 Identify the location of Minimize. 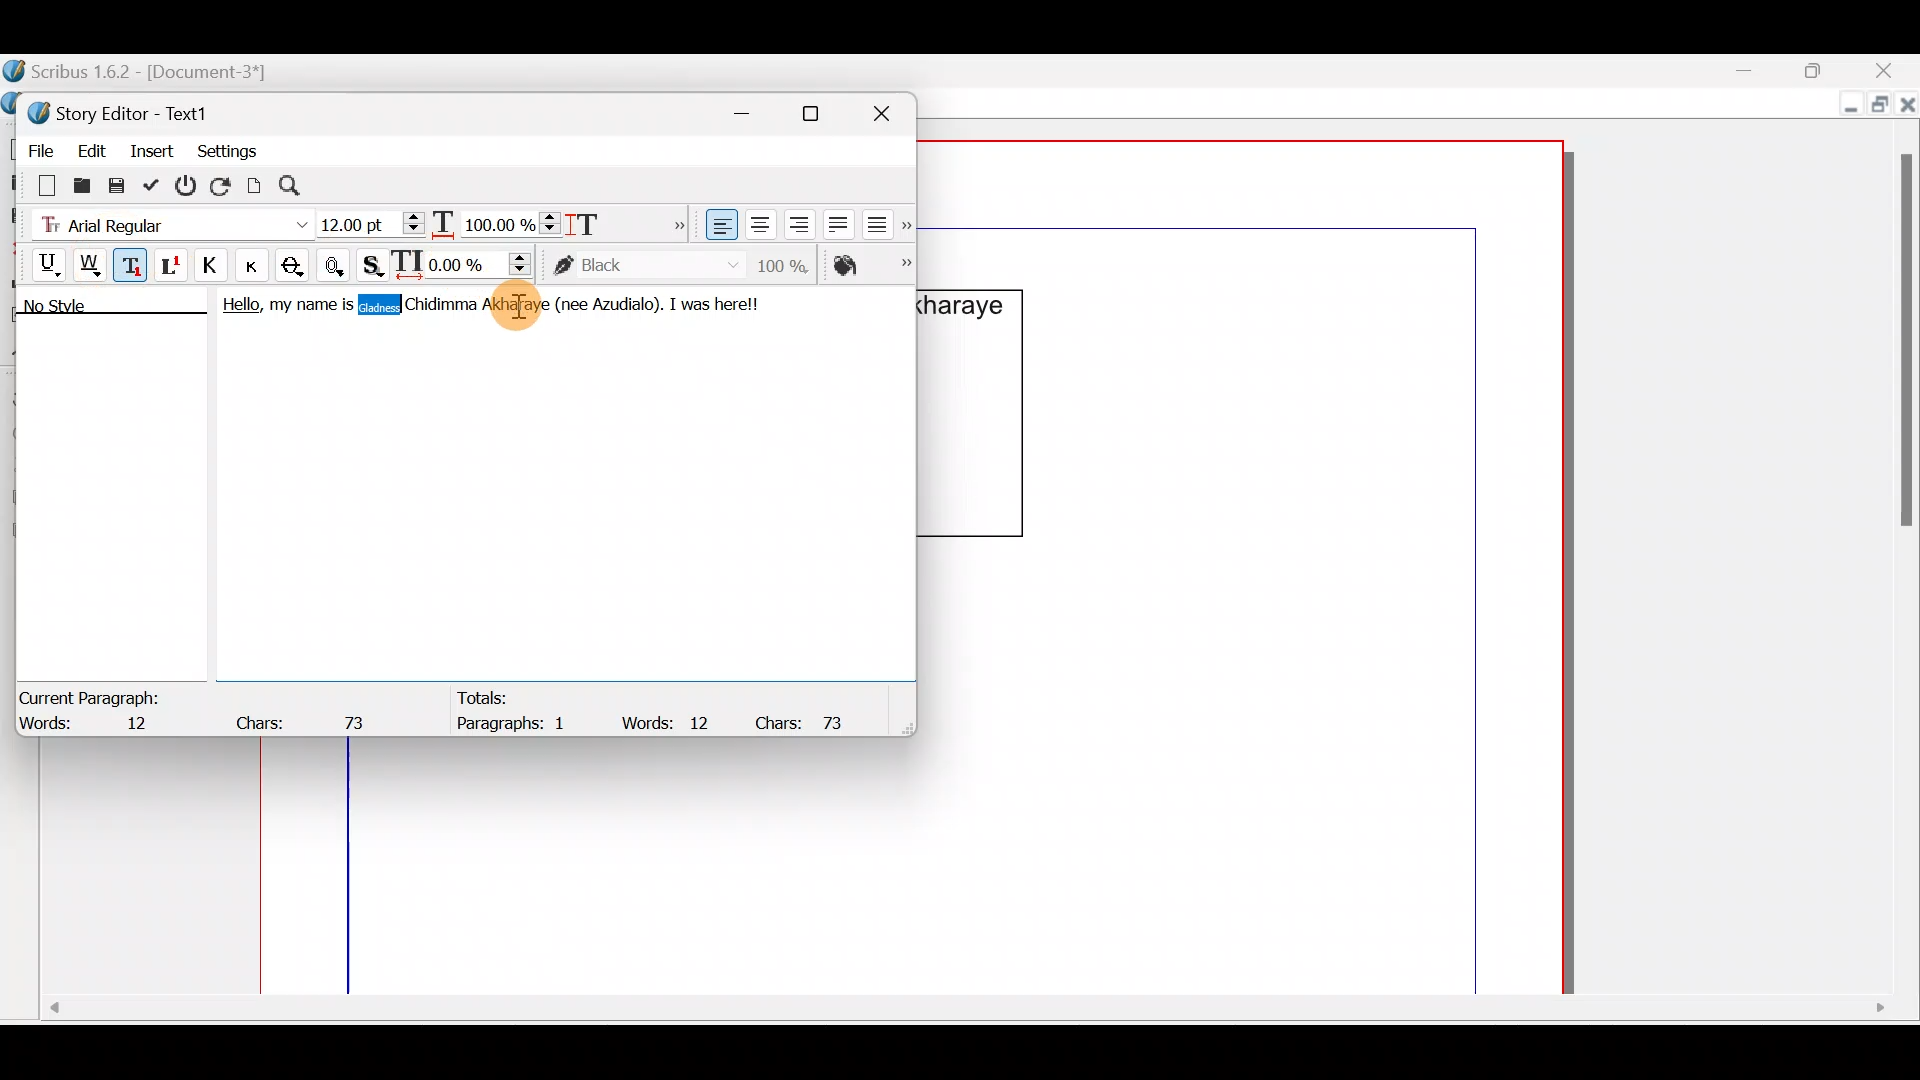
(753, 110).